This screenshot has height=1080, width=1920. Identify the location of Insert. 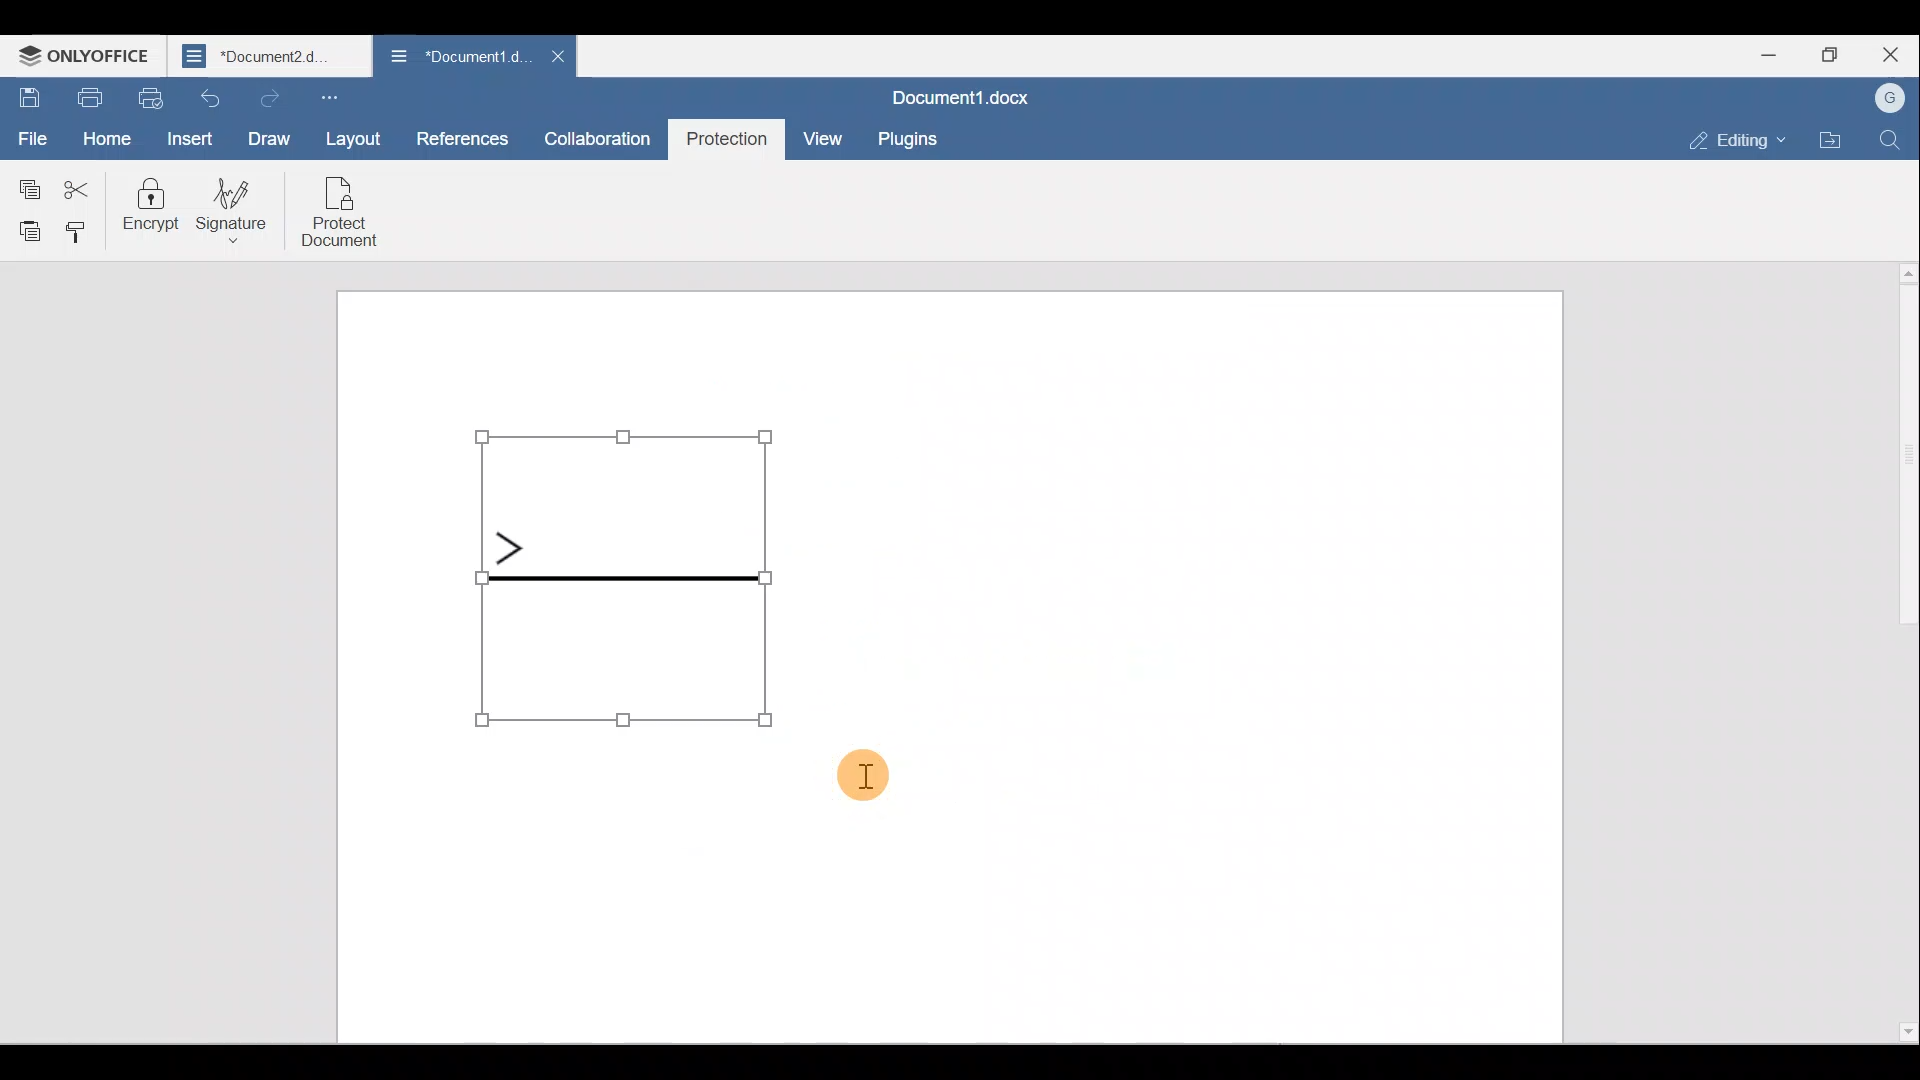
(193, 138).